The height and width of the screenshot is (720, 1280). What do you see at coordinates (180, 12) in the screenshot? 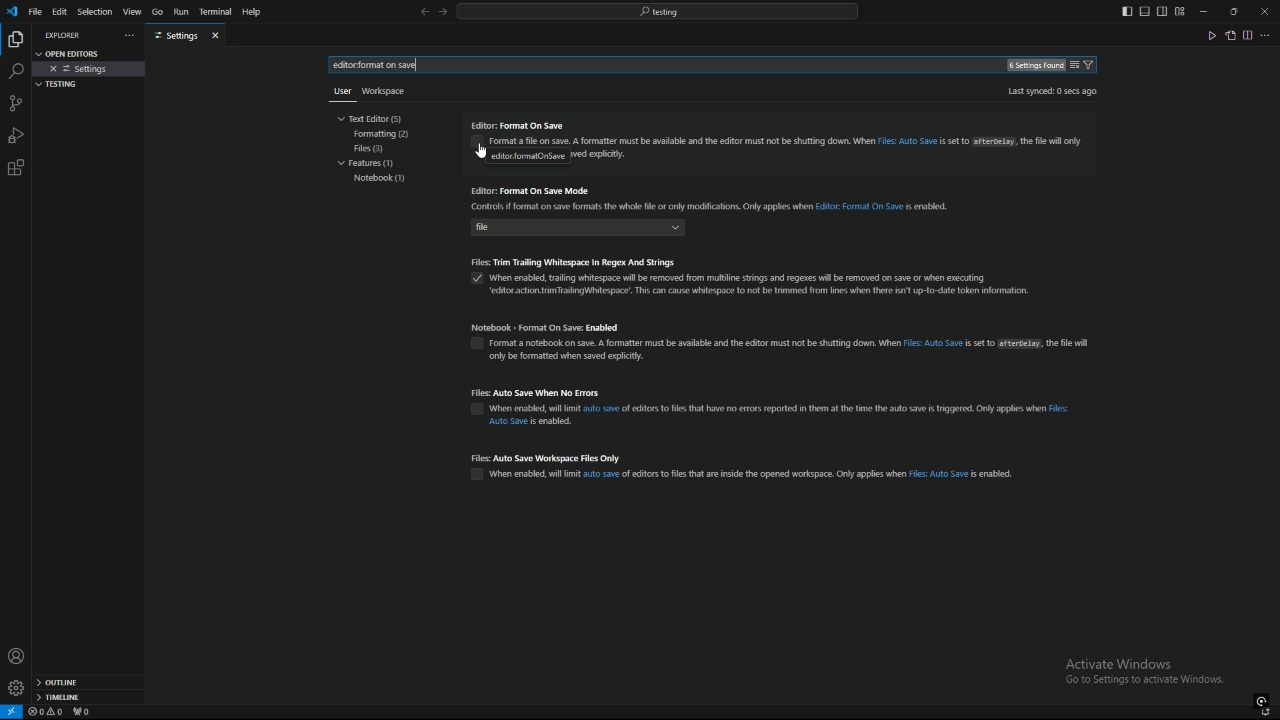
I see `run` at bounding box center [180, 12].